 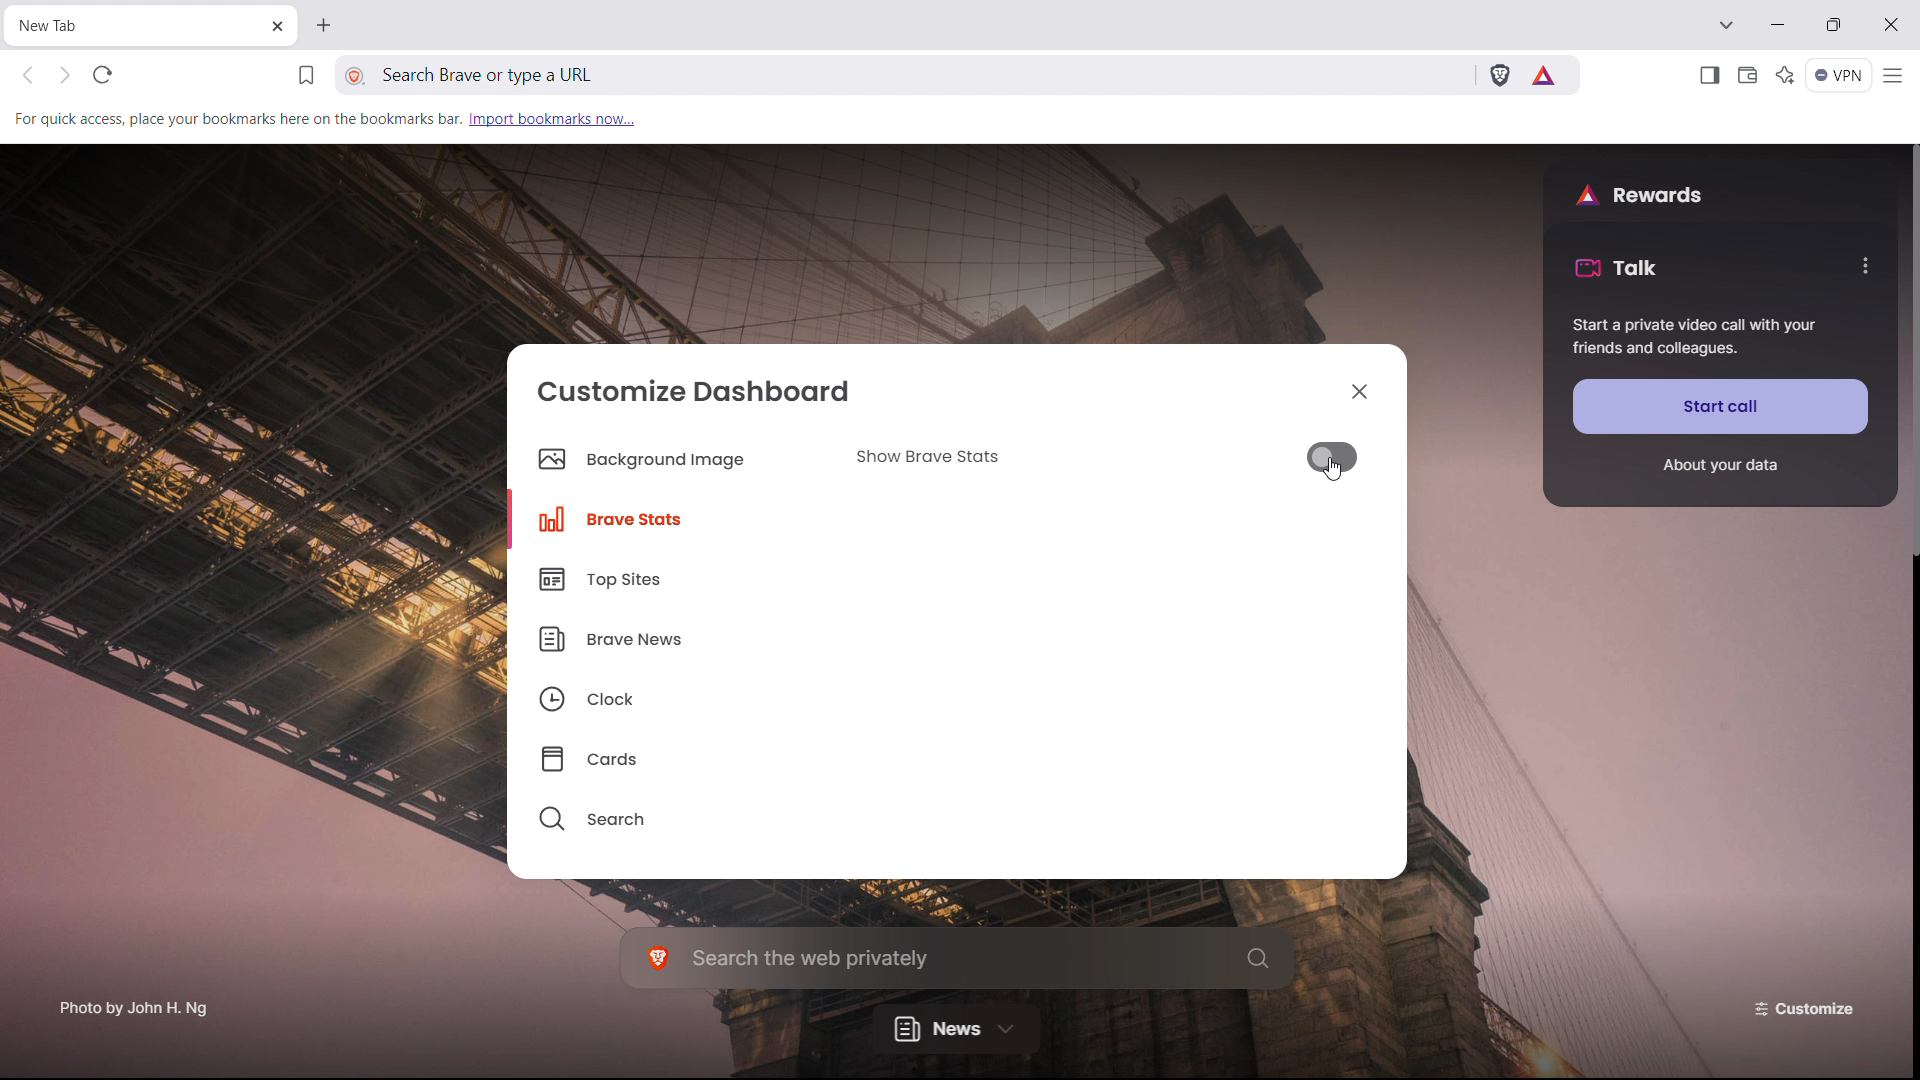 What do you see at coordinates (1499, 73) in the screenshot?
I see `brave shields` at bounding box center [1499, 73].